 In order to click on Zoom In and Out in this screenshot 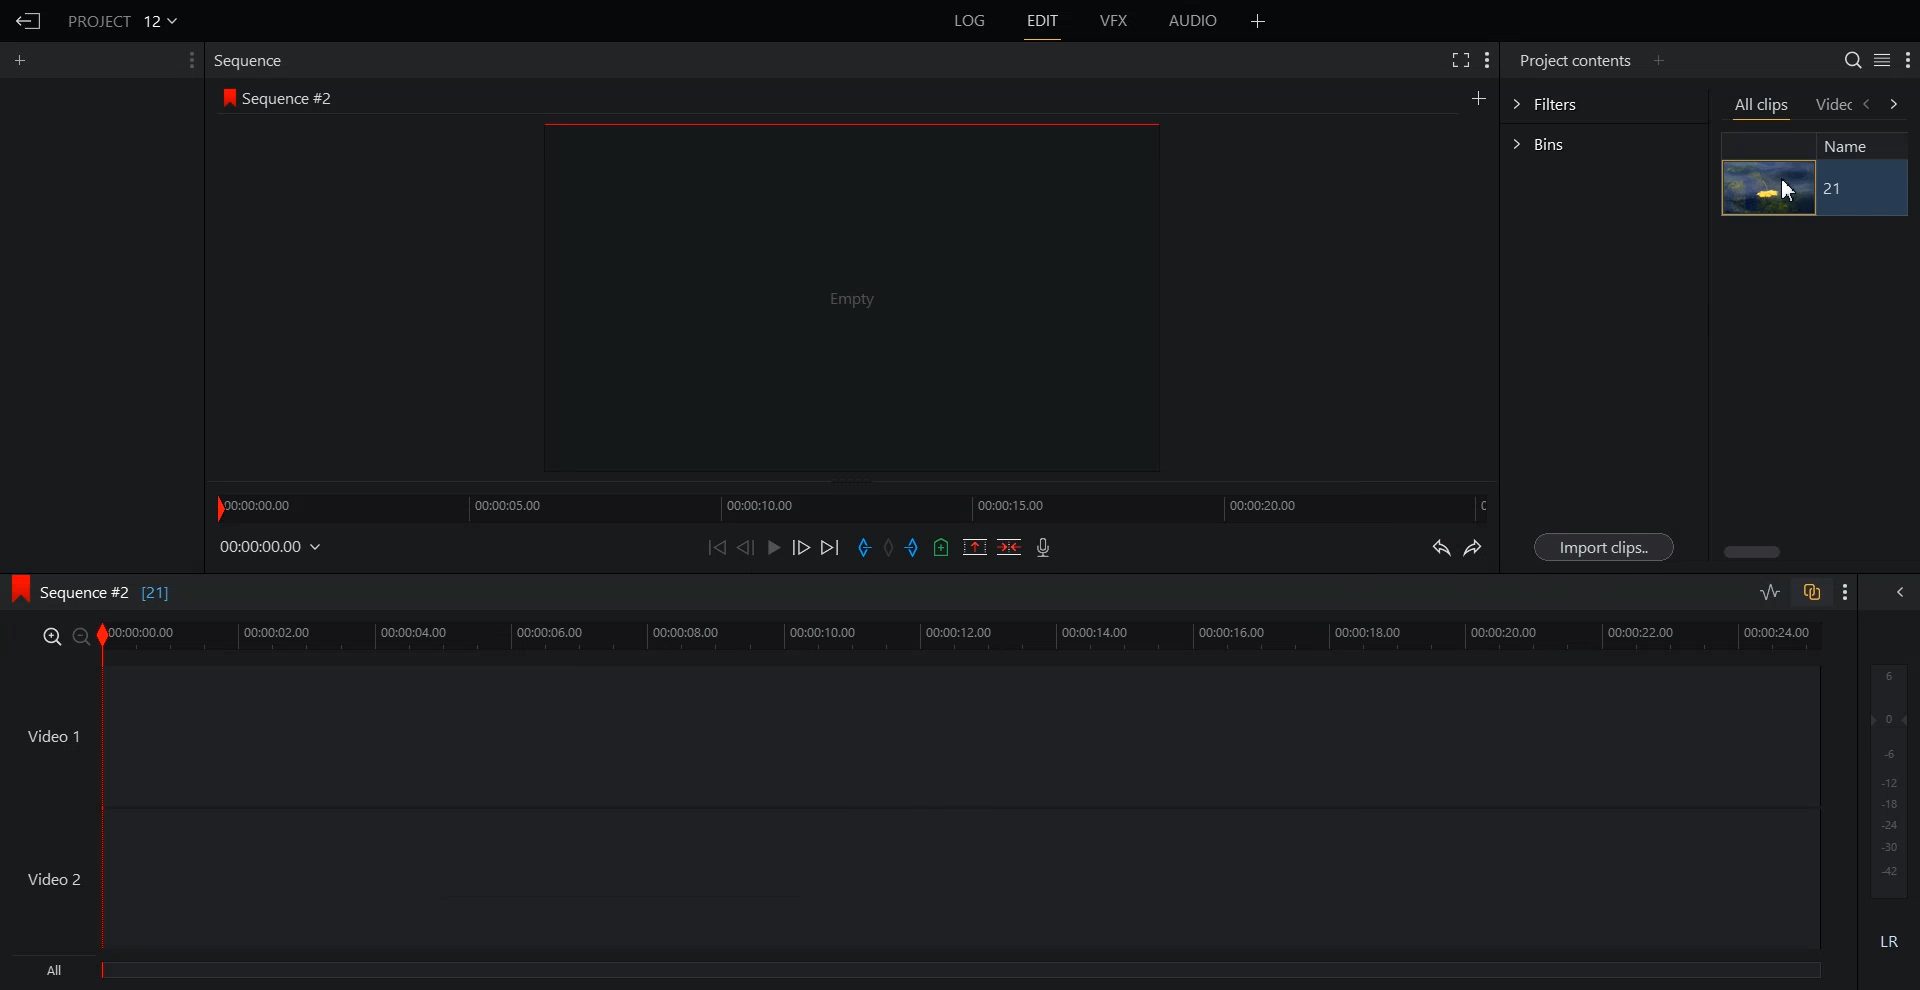, I will do `click(66, 637)`.